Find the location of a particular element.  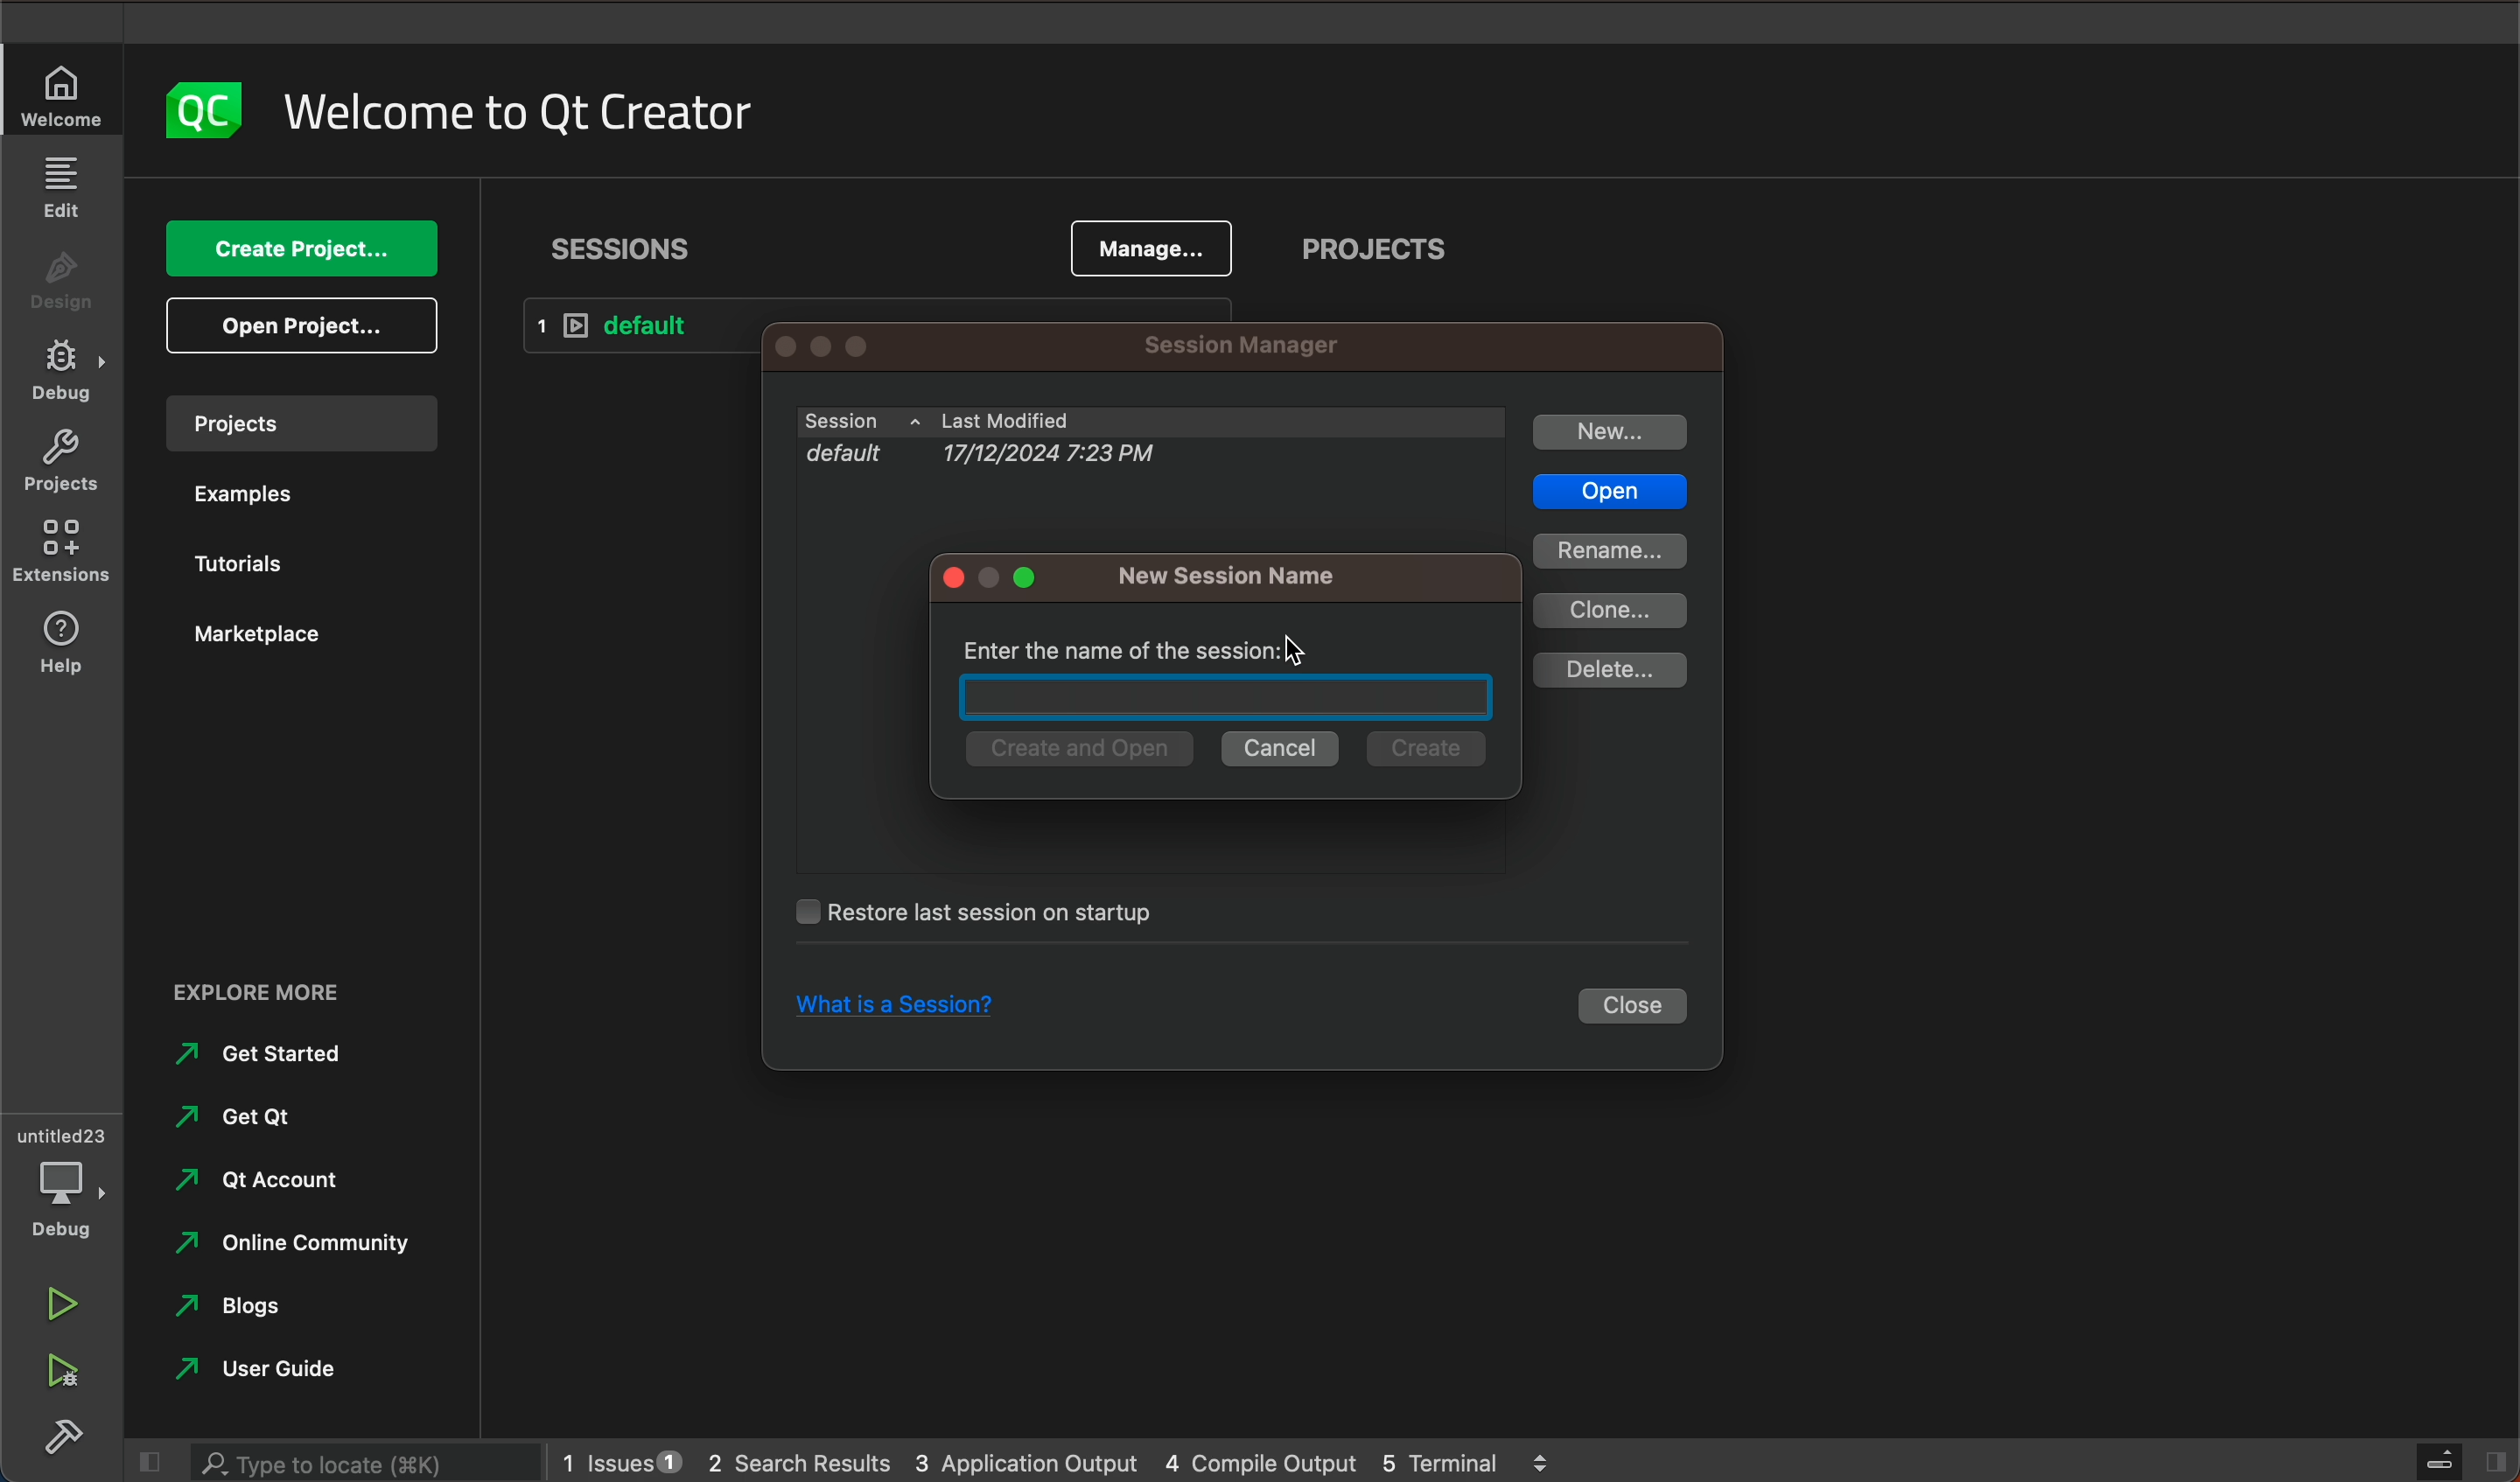

issues is located at coordinates (617, 1457).